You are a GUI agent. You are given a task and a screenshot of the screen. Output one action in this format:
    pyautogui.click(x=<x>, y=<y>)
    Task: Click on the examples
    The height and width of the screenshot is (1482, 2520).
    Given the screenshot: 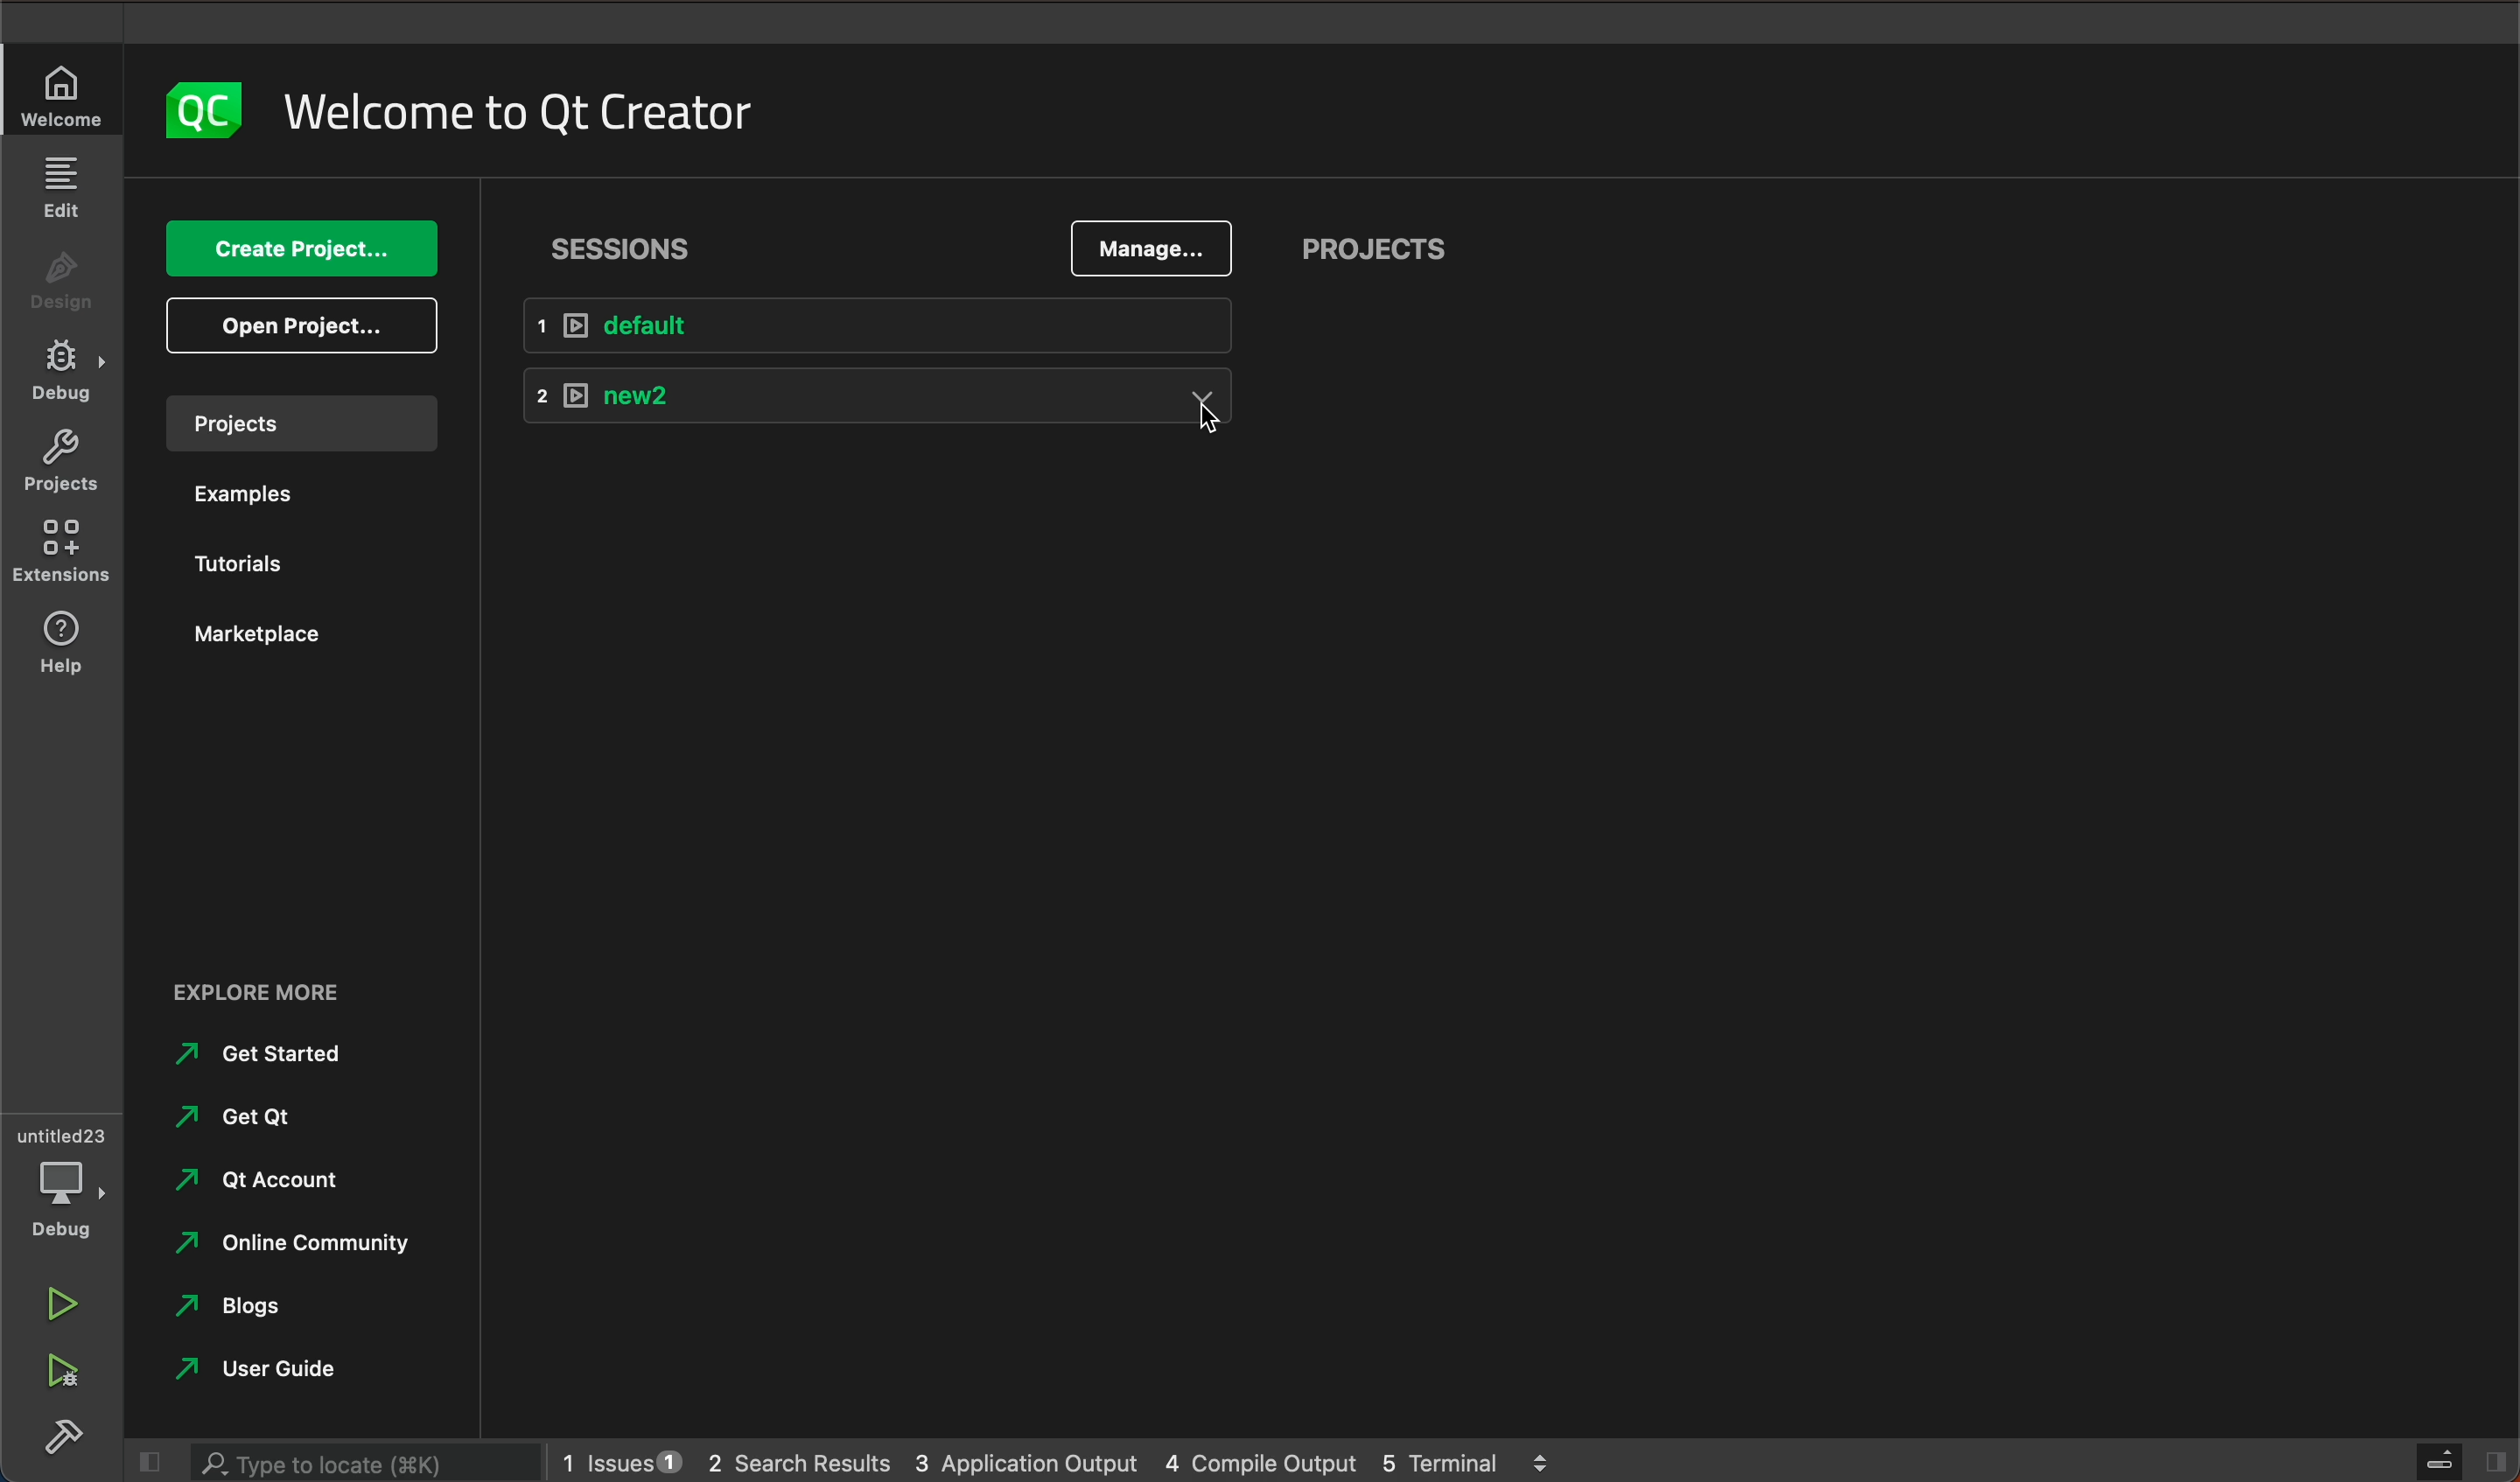 What is the action you would take?
    pyautogui.click(x=230, y=495)
    